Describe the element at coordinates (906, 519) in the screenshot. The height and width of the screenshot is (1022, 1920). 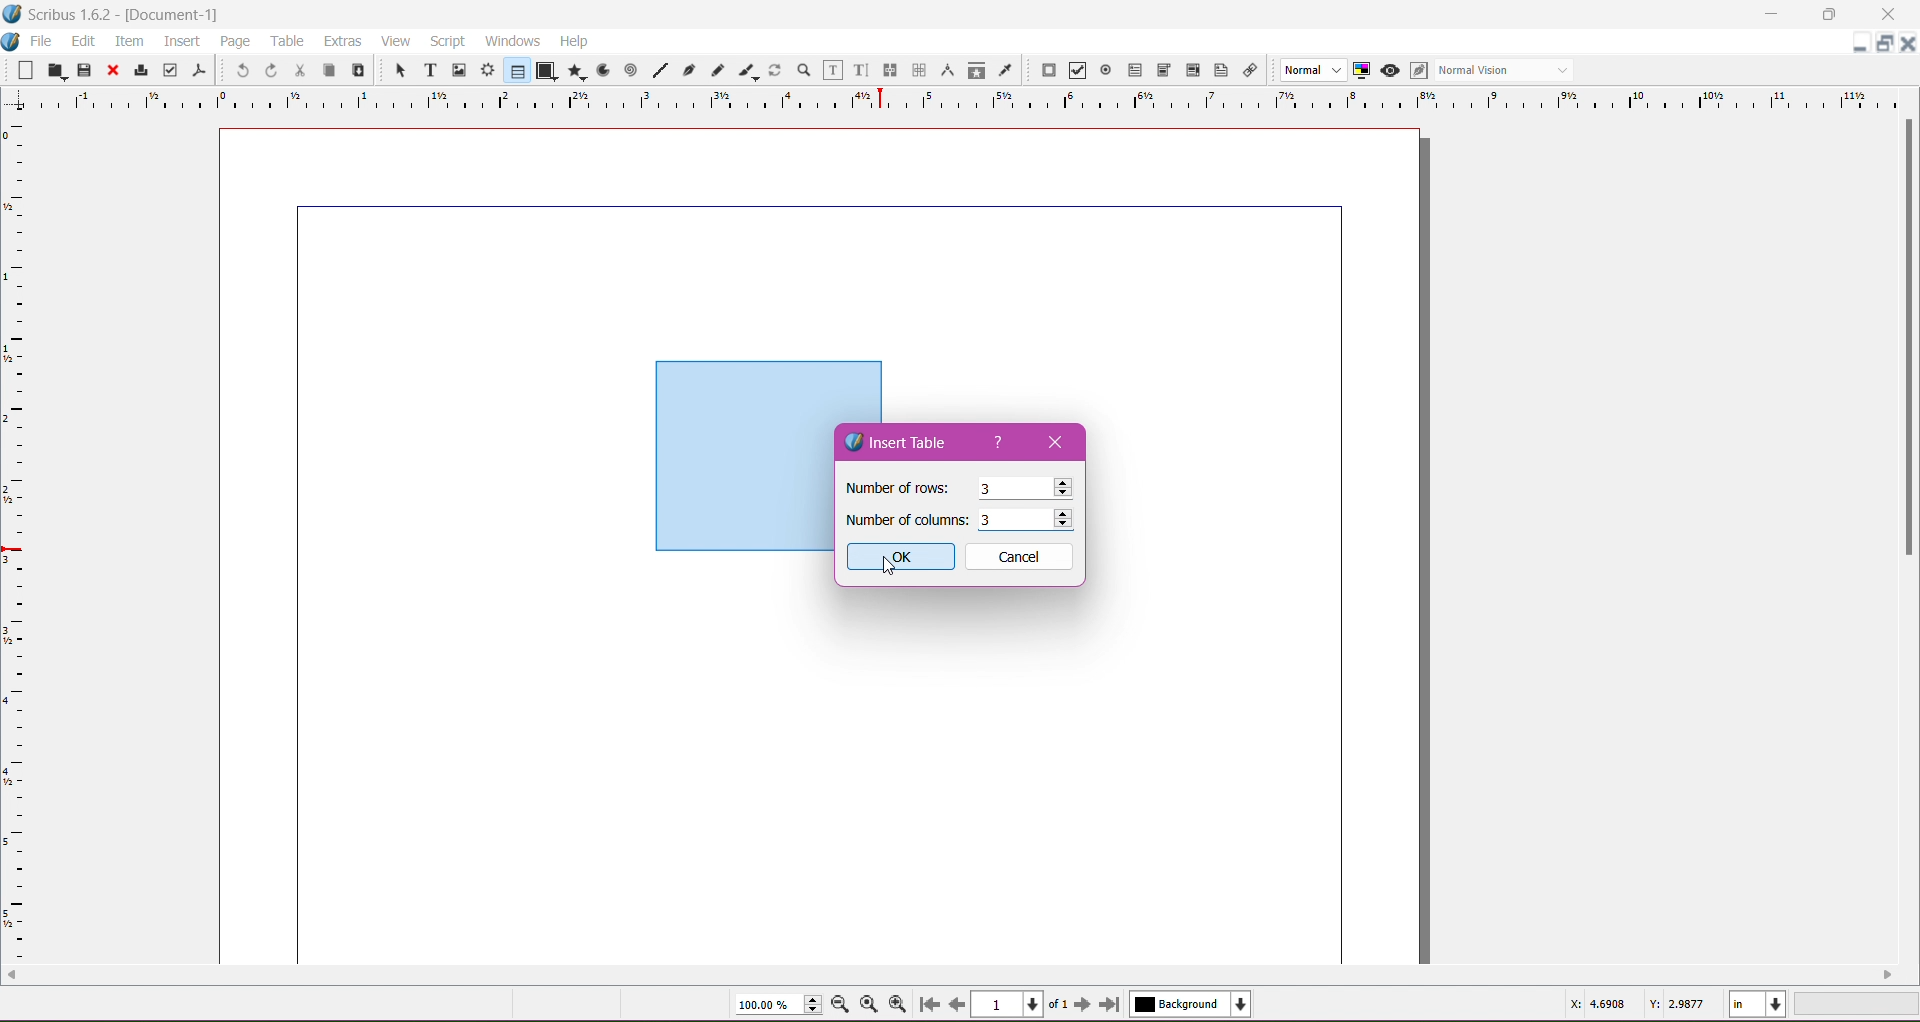
I see `Number of columns:` at that location.